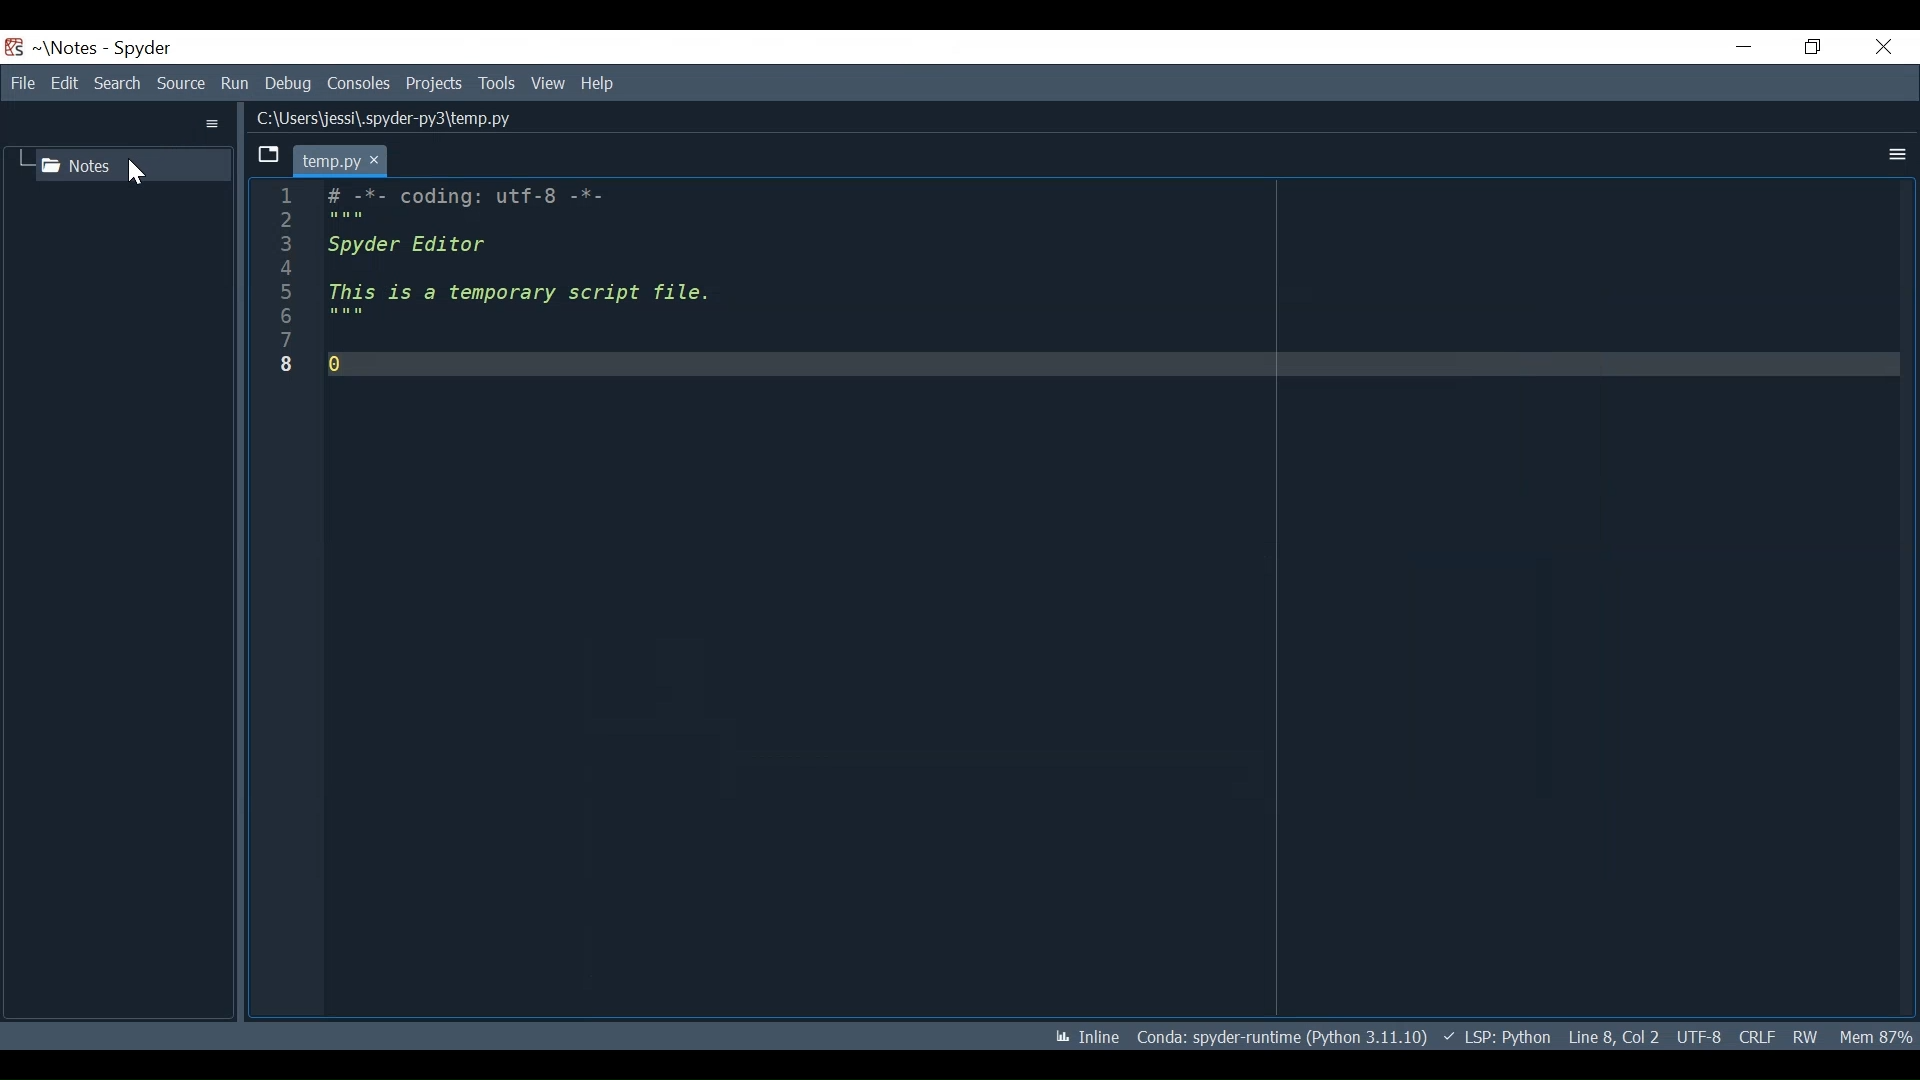 The height and width of the screenshot is (1080, 1920). I want to click on  4, so click(281, 267).